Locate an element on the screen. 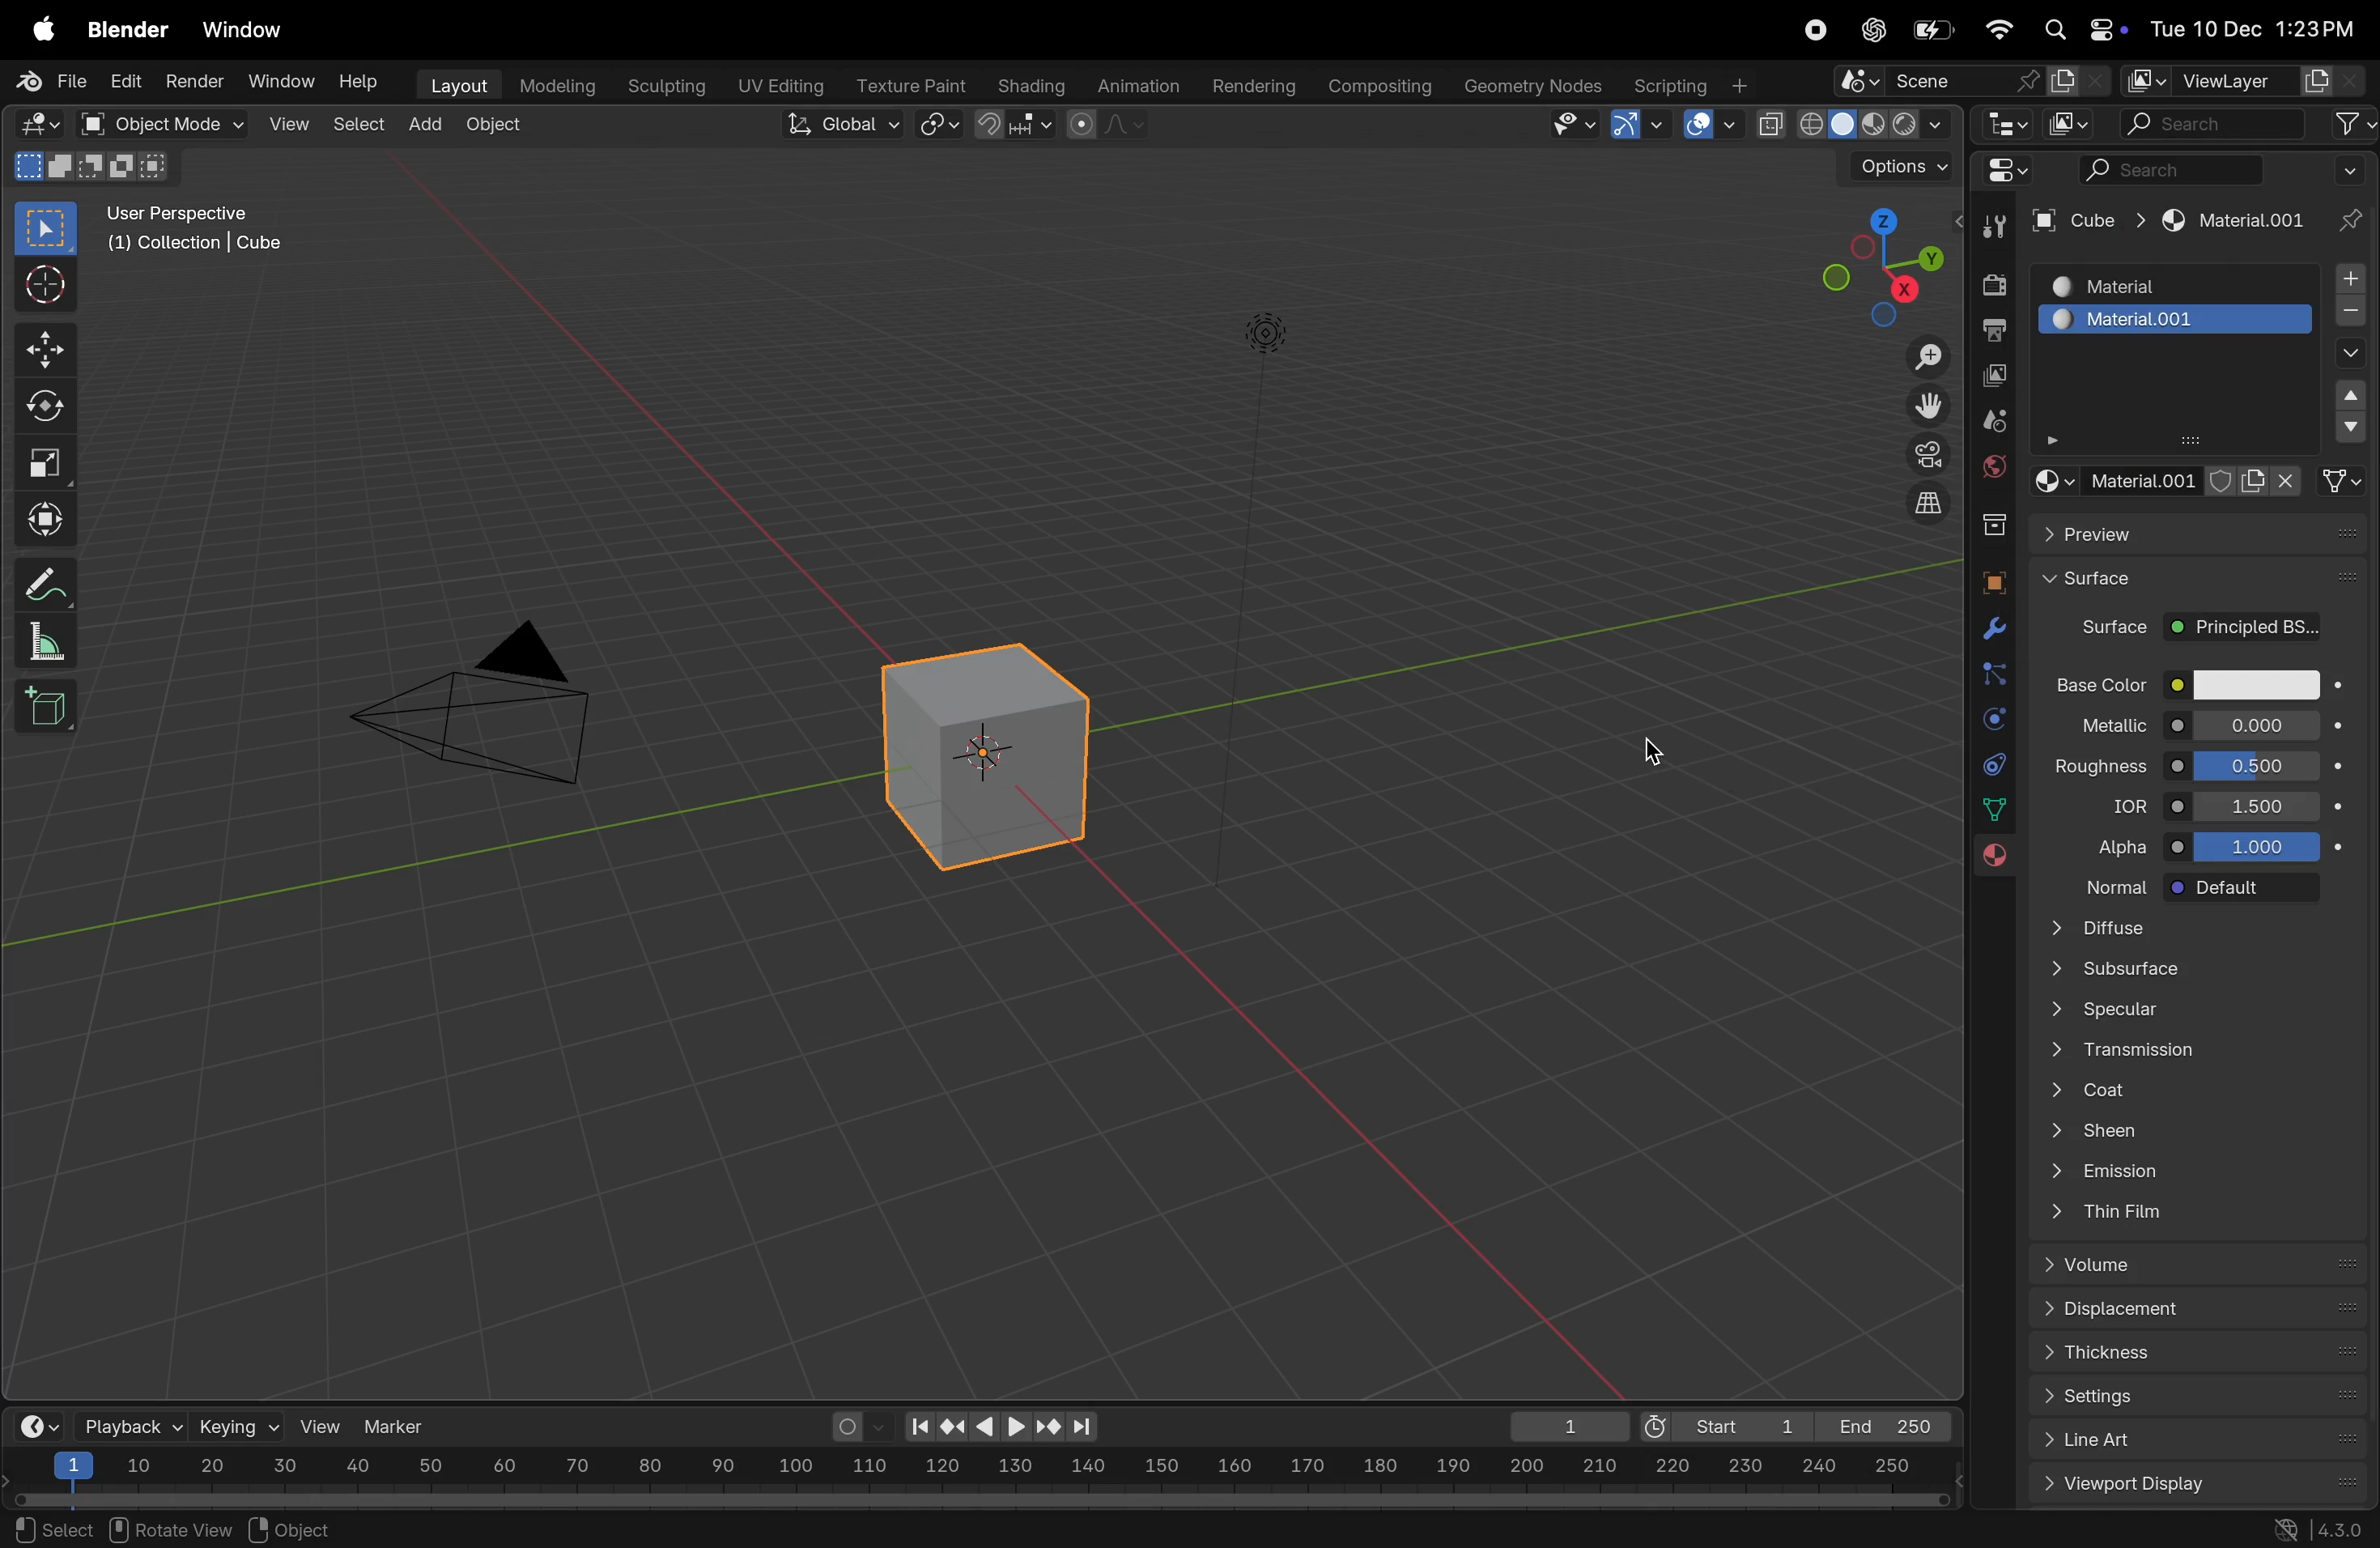 Image resolution: width=2380 pixels, height=1548 pixels. object is located at coordinates (1991, 583).